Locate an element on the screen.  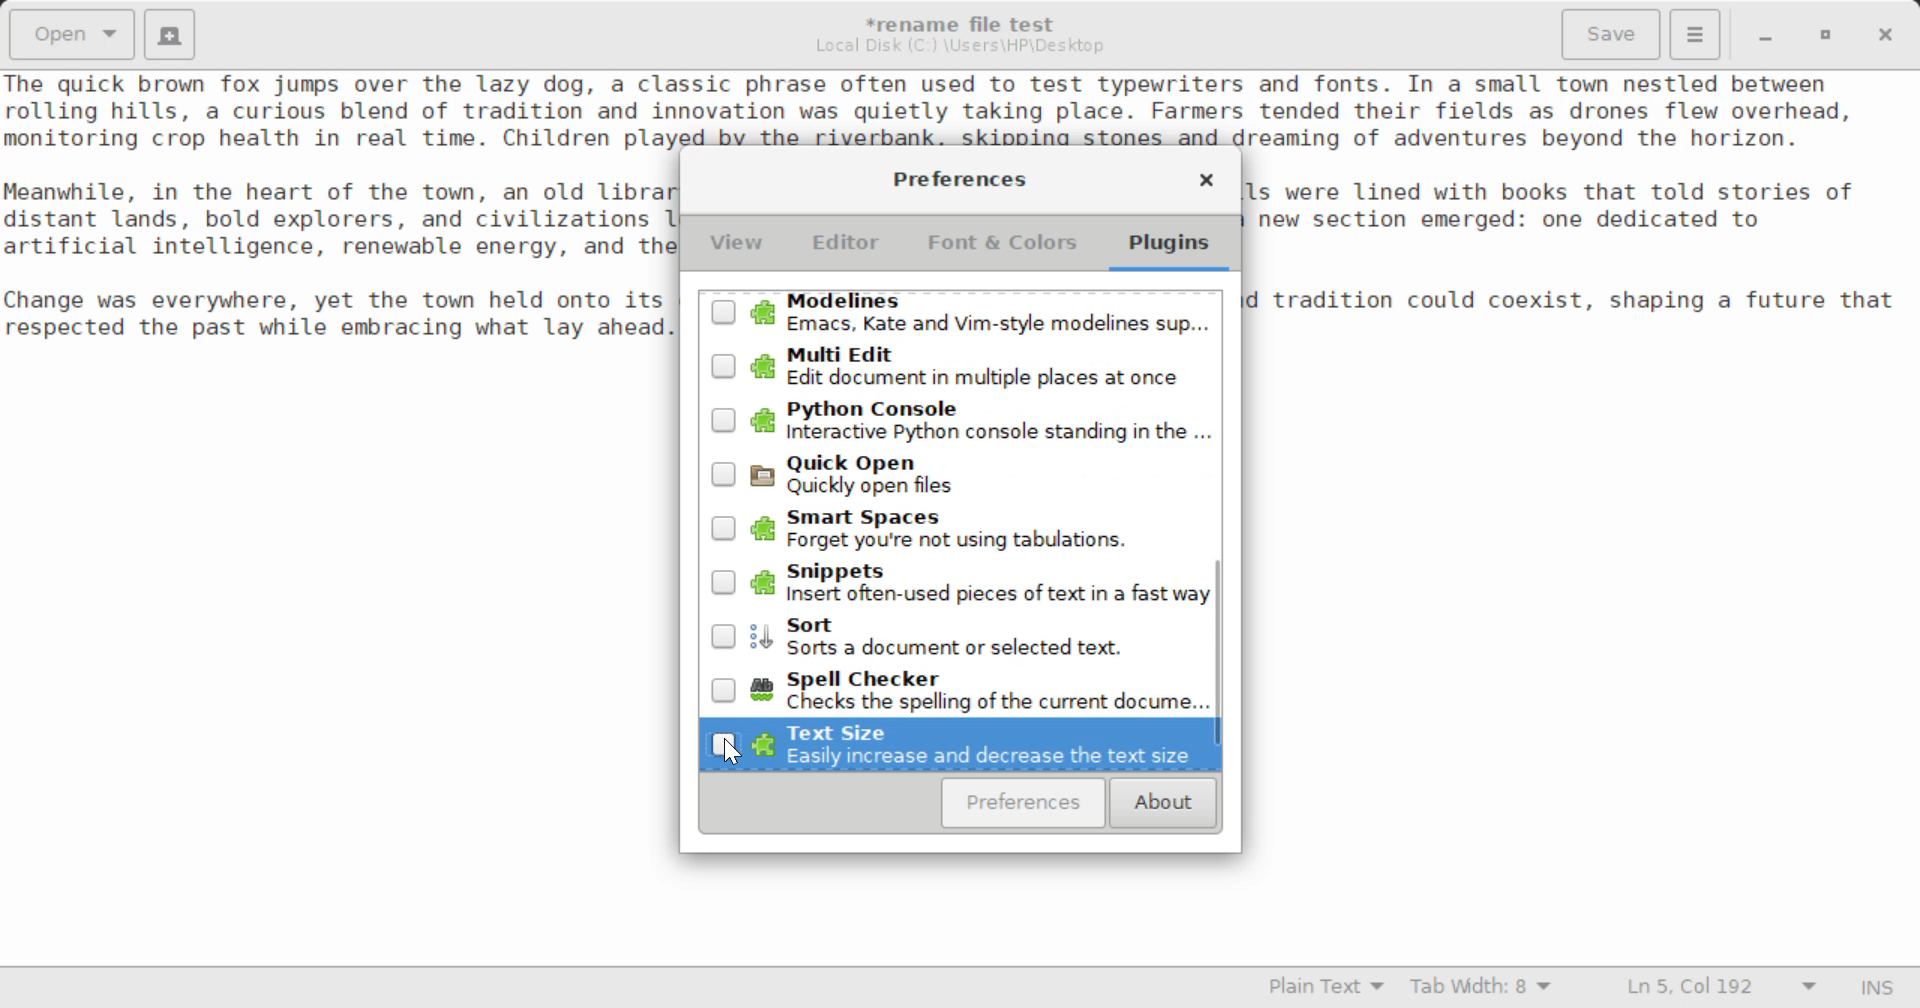
Editor Tab is located at coordinates (850, 248).